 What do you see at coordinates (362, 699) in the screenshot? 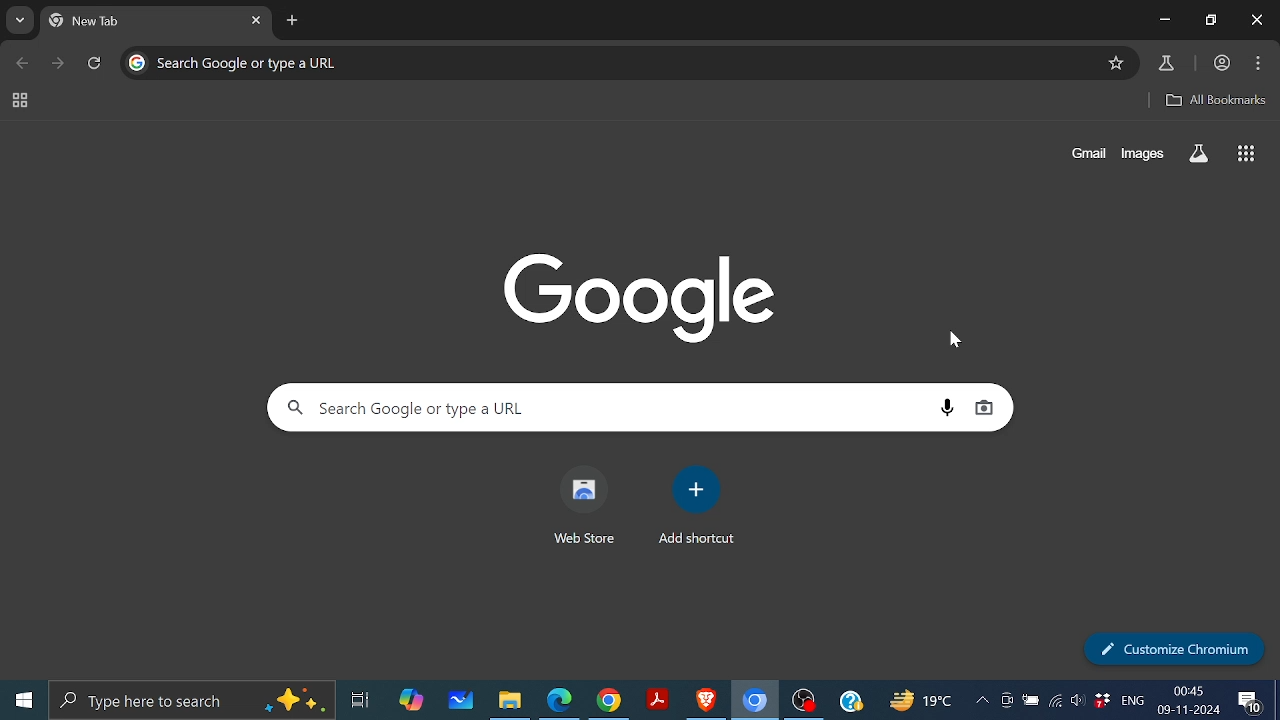
I see `Task View` at bounding box center [362, 699].